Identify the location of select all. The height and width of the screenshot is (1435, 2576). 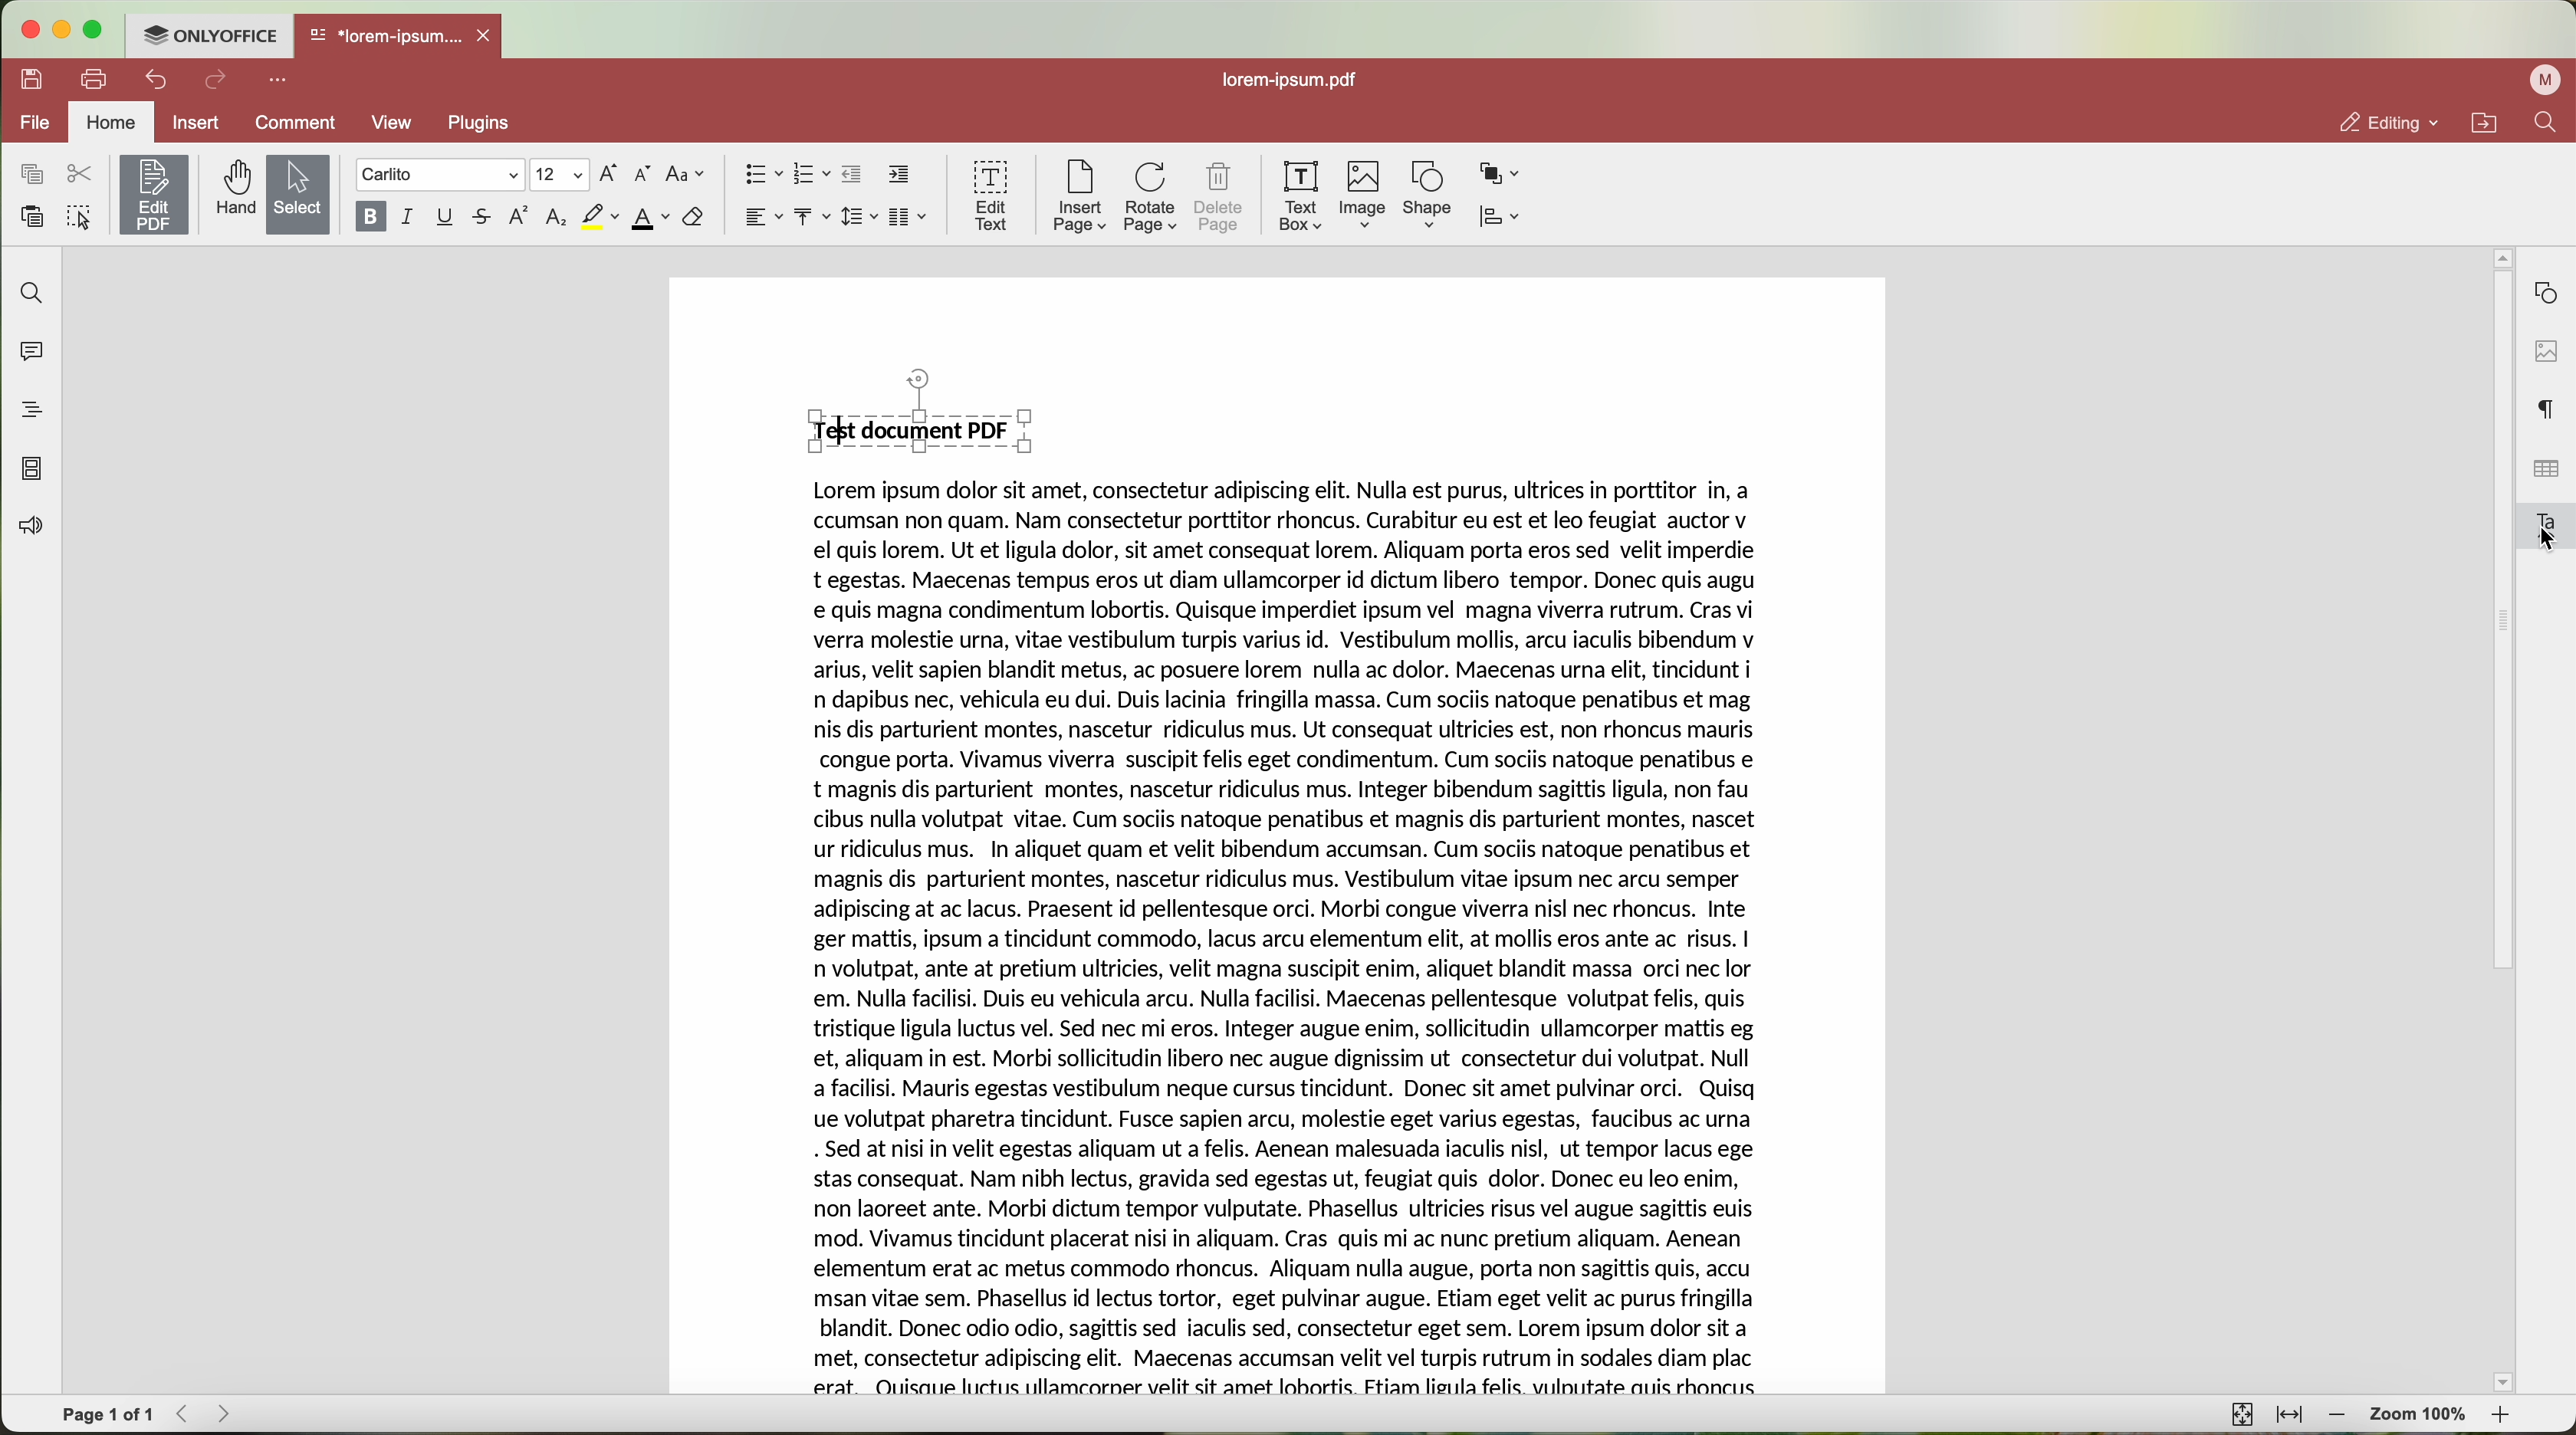
(79, 215).